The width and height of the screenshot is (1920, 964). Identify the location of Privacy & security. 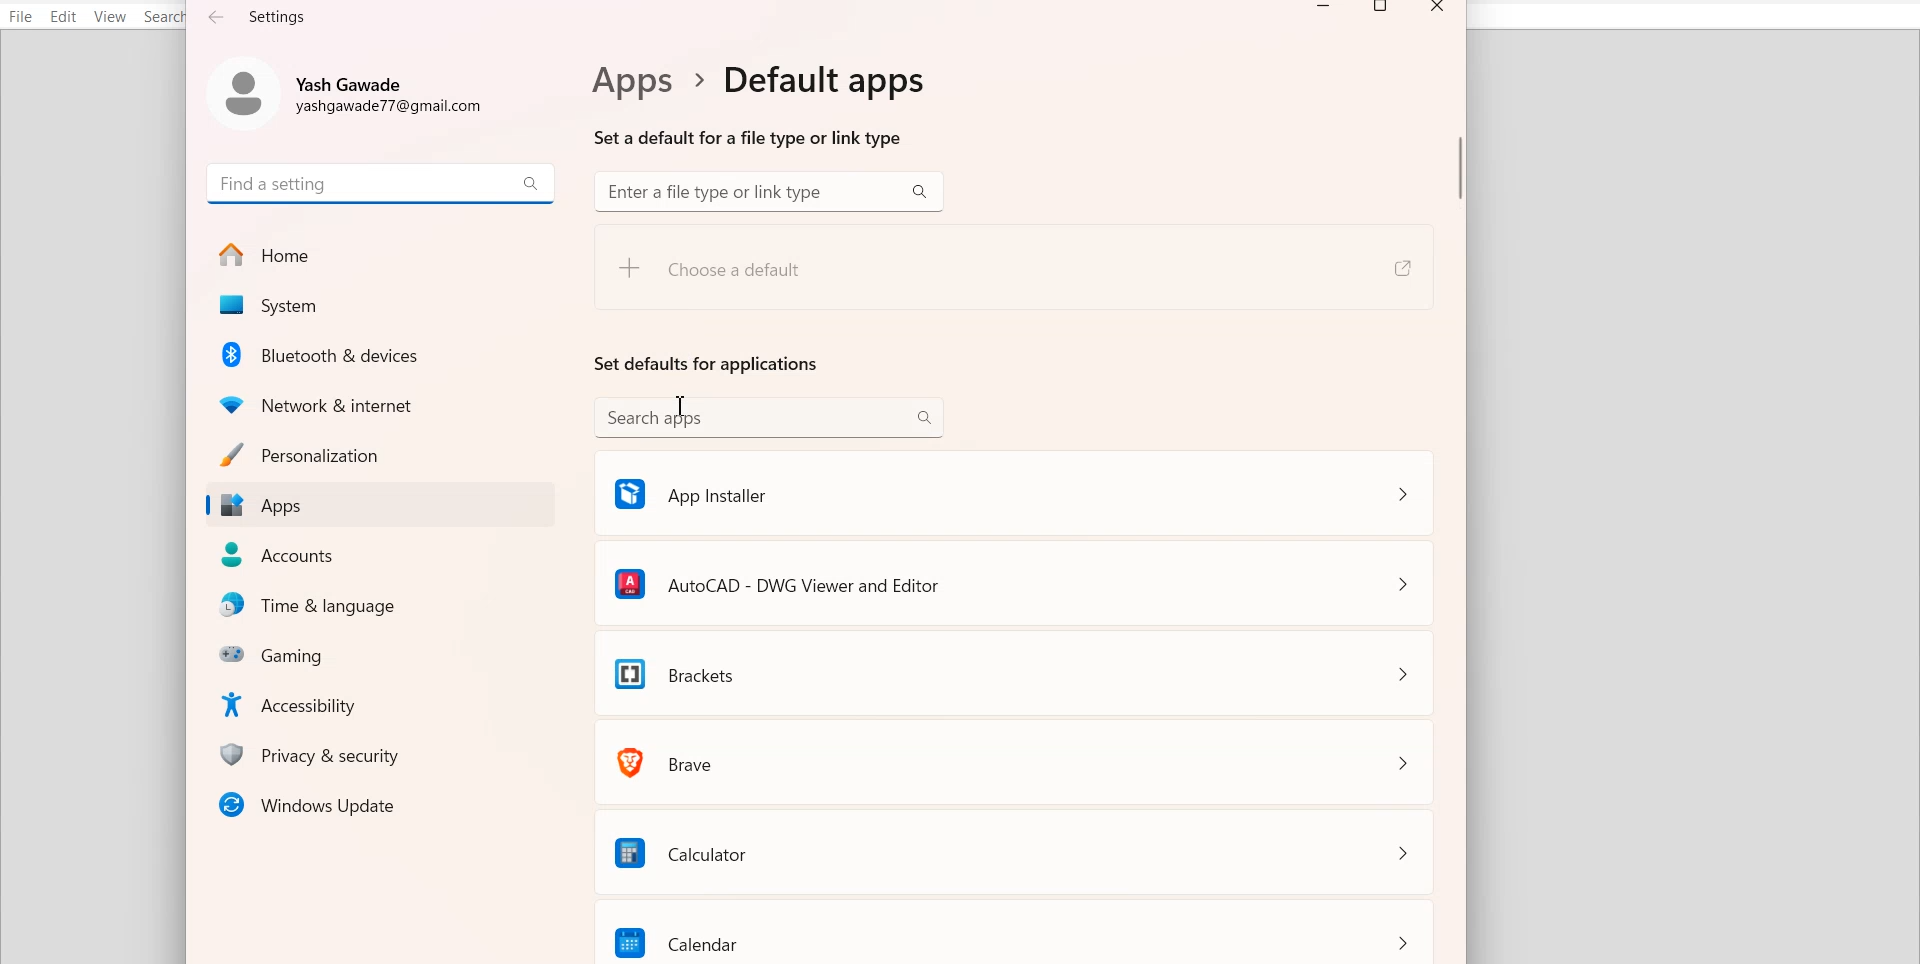
(386, 754).